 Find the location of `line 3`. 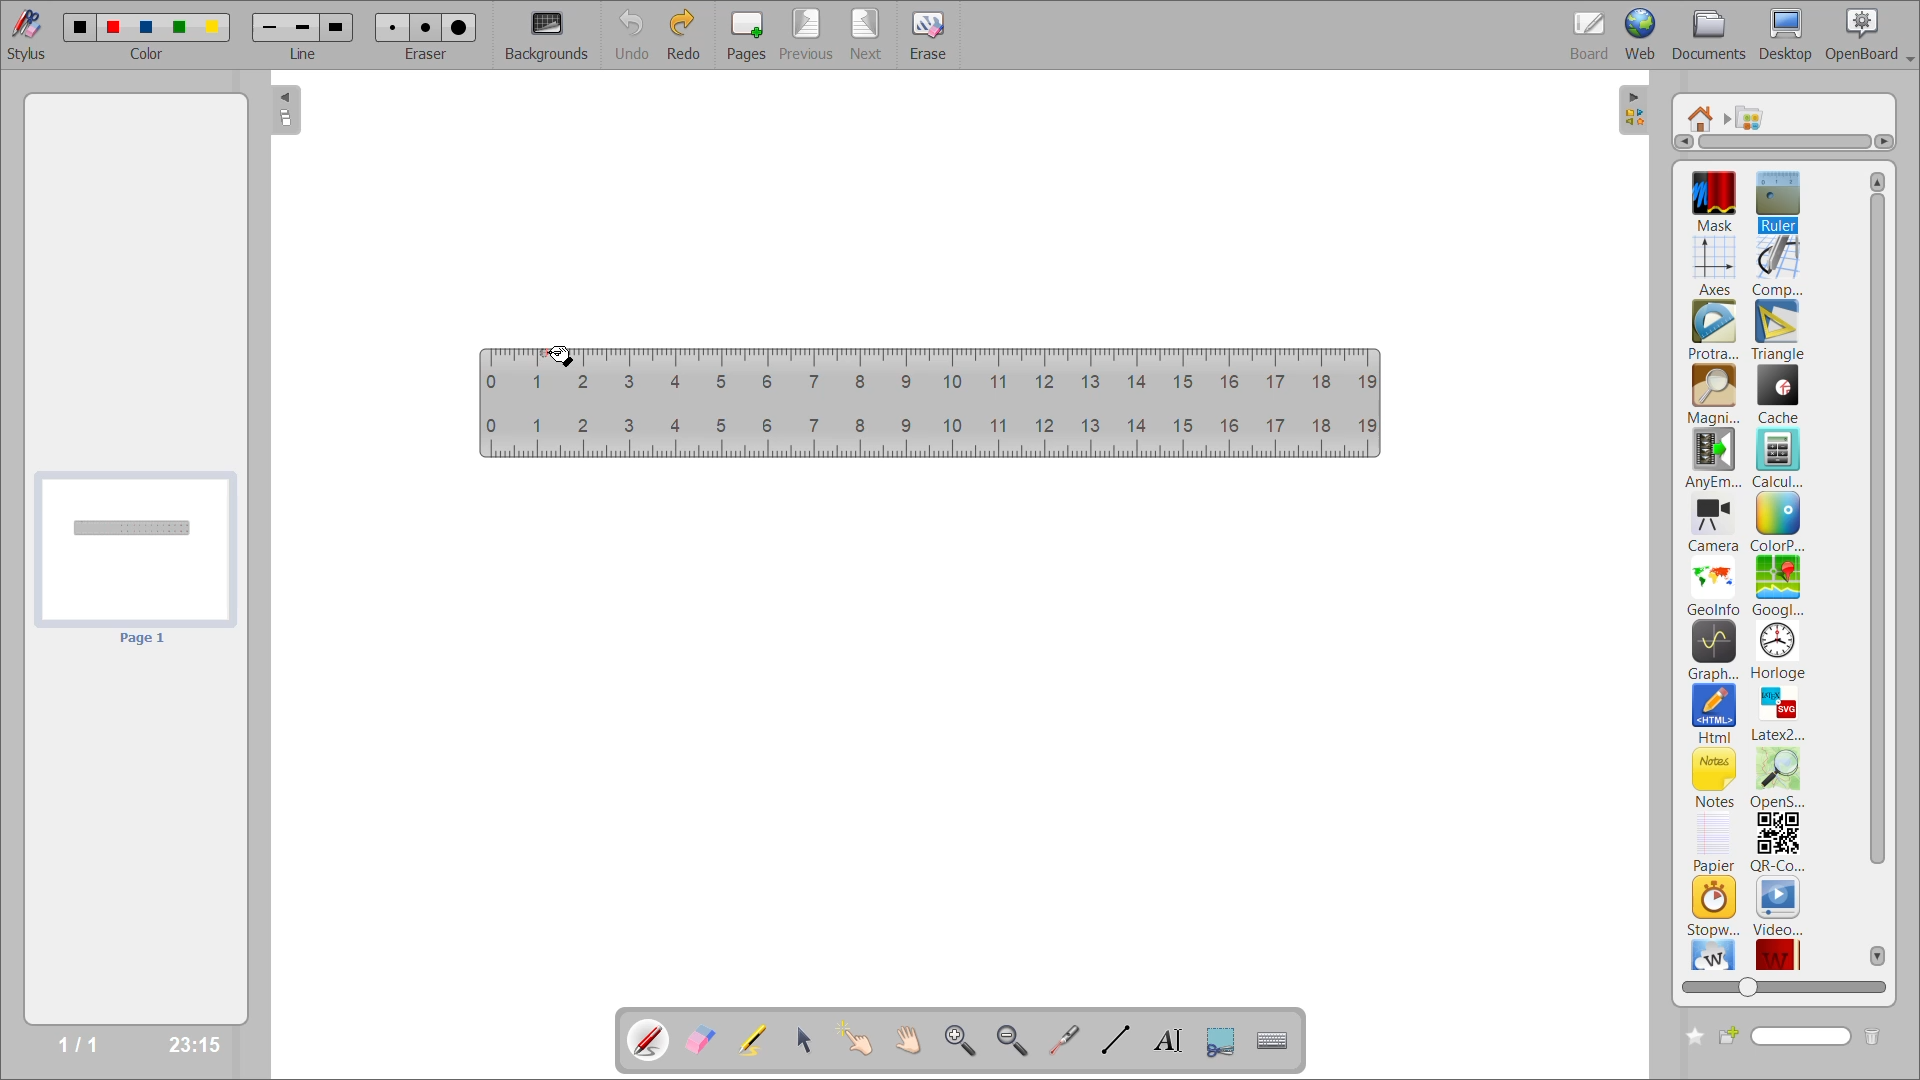

line 3 is located at coordinates (335, 29).